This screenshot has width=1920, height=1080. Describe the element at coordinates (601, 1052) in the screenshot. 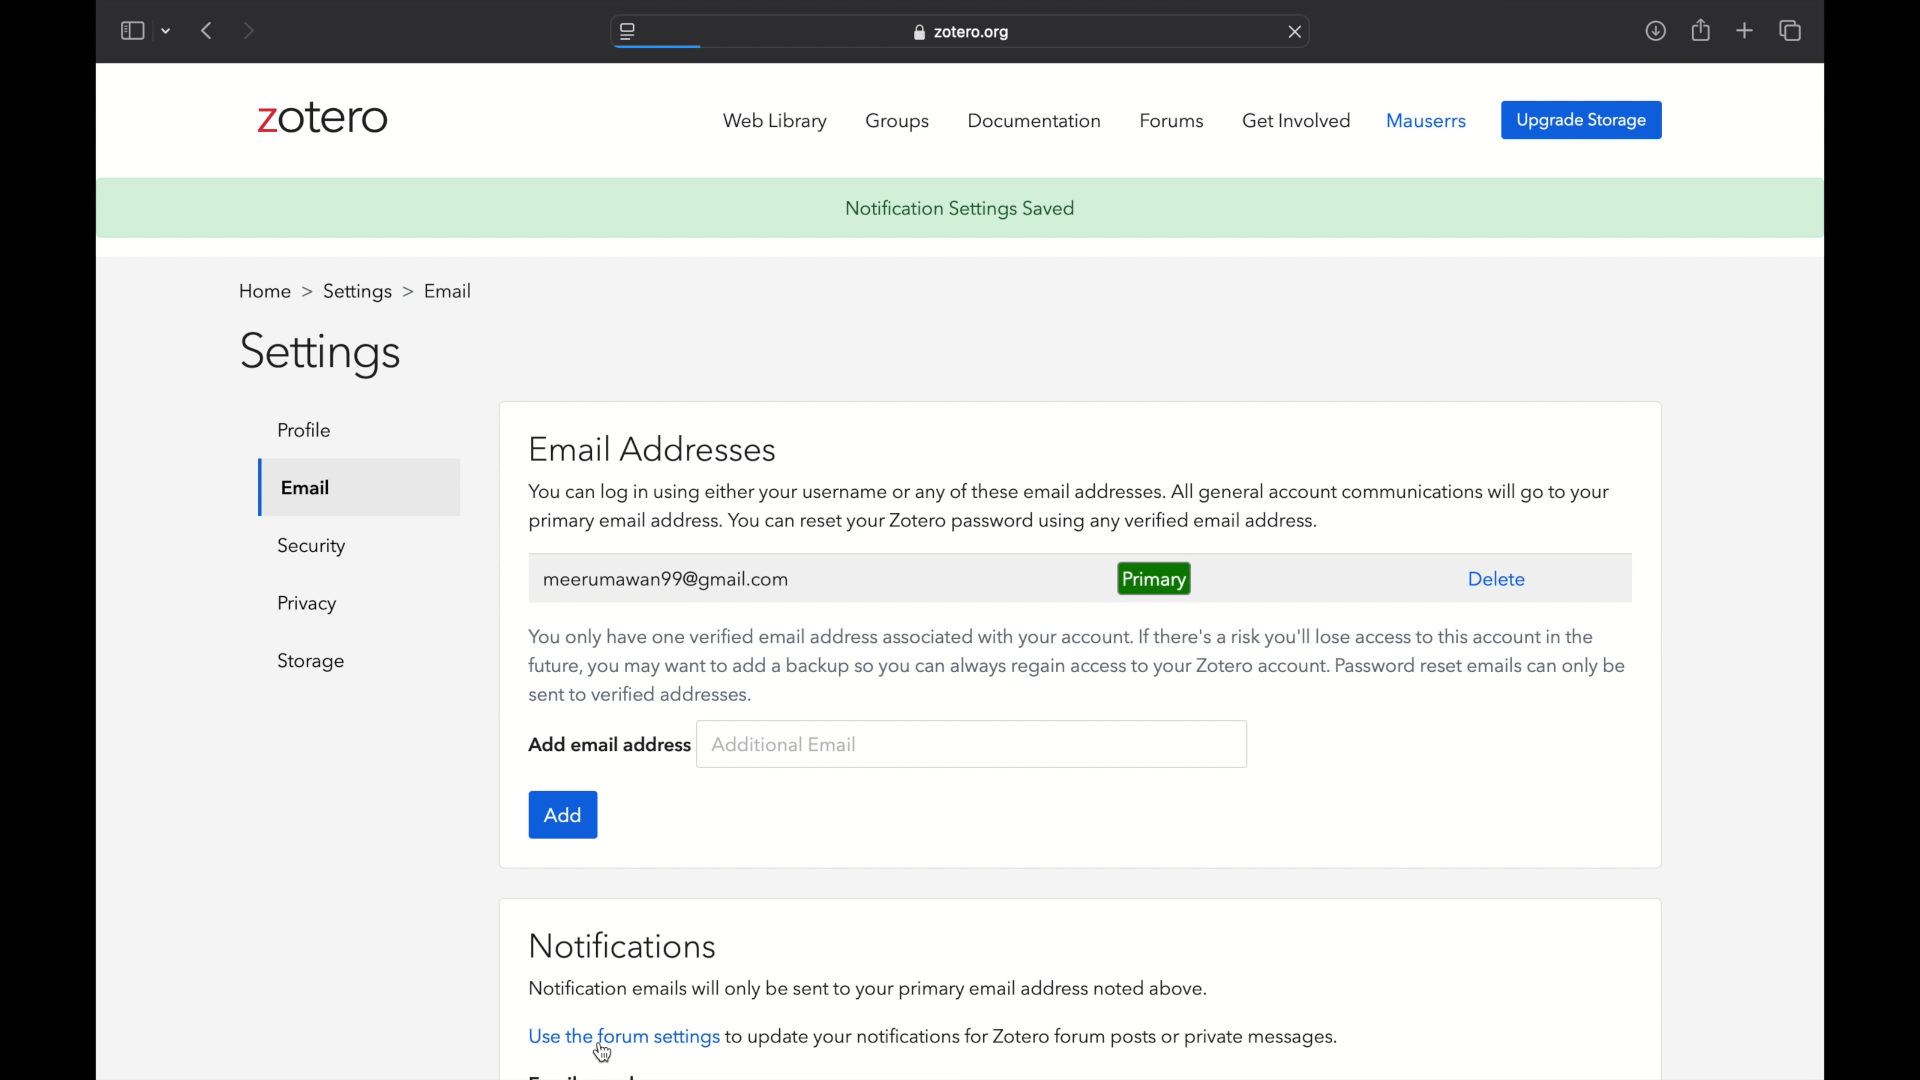

I see `cursor` at that location.